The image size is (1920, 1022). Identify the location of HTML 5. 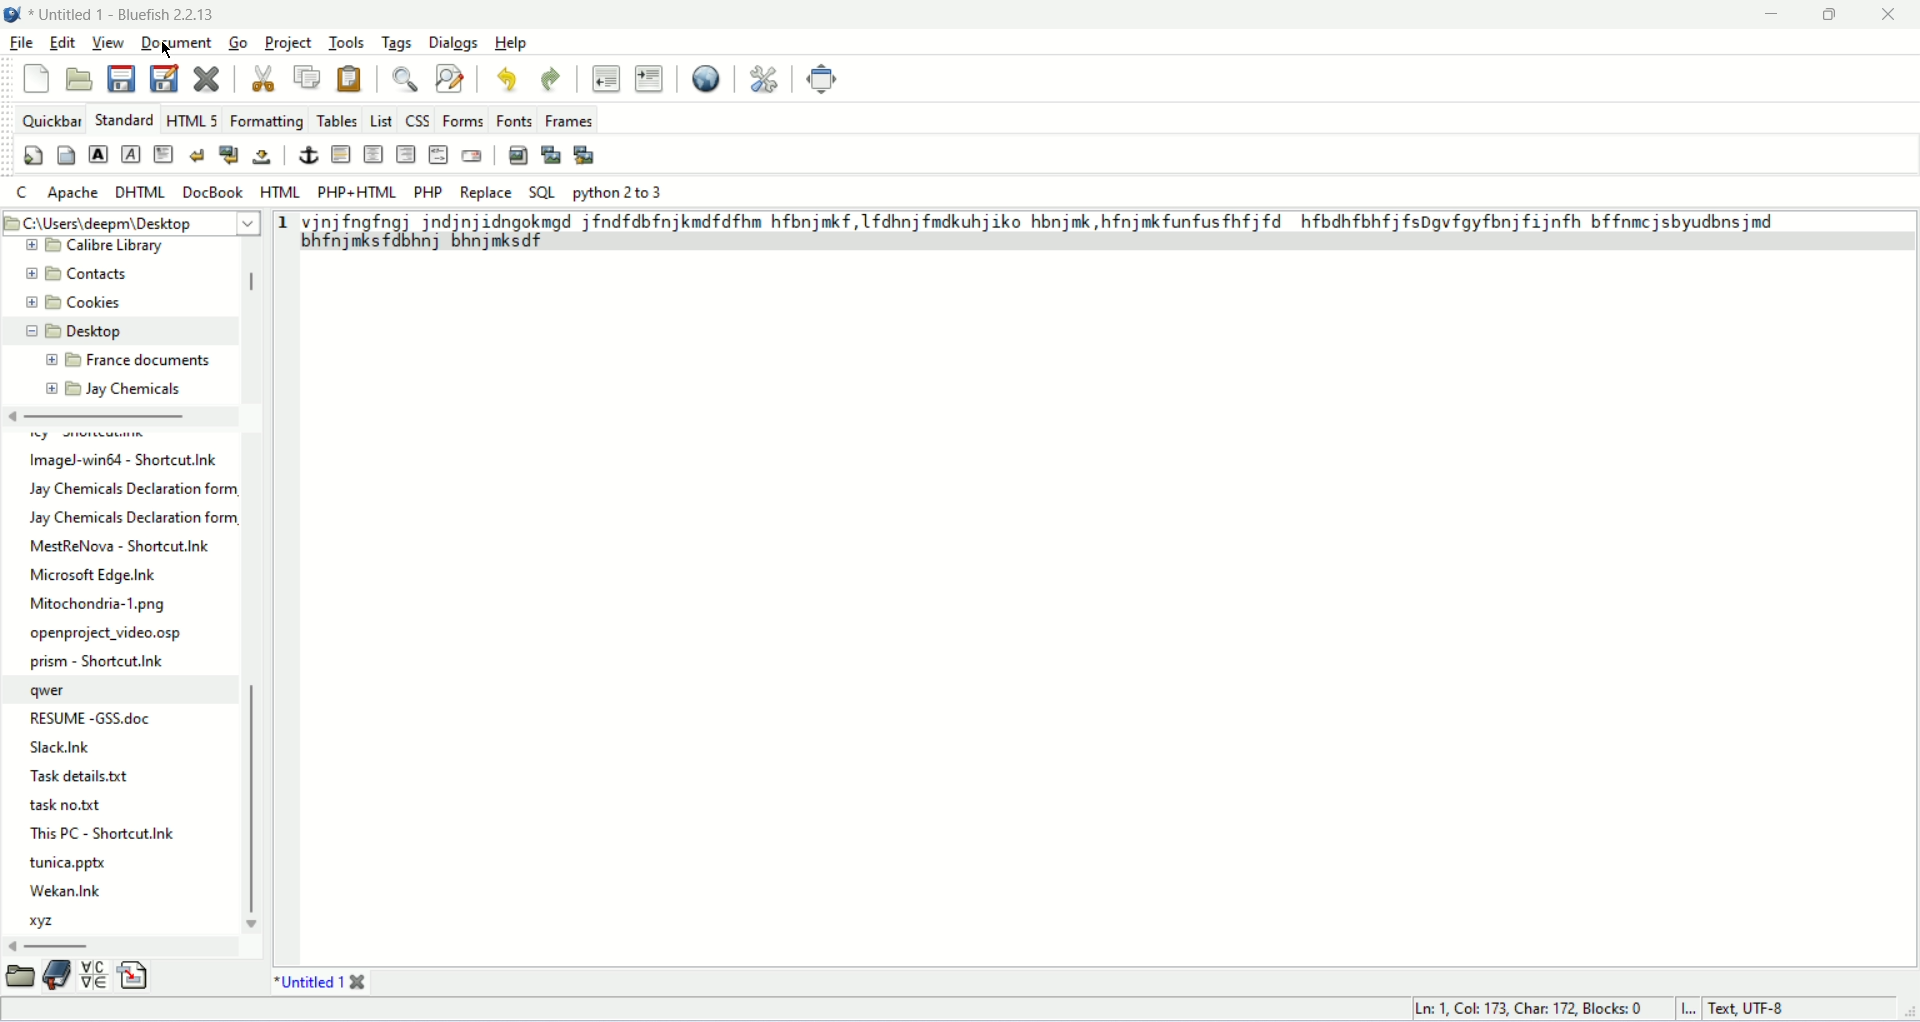
(191, 119).